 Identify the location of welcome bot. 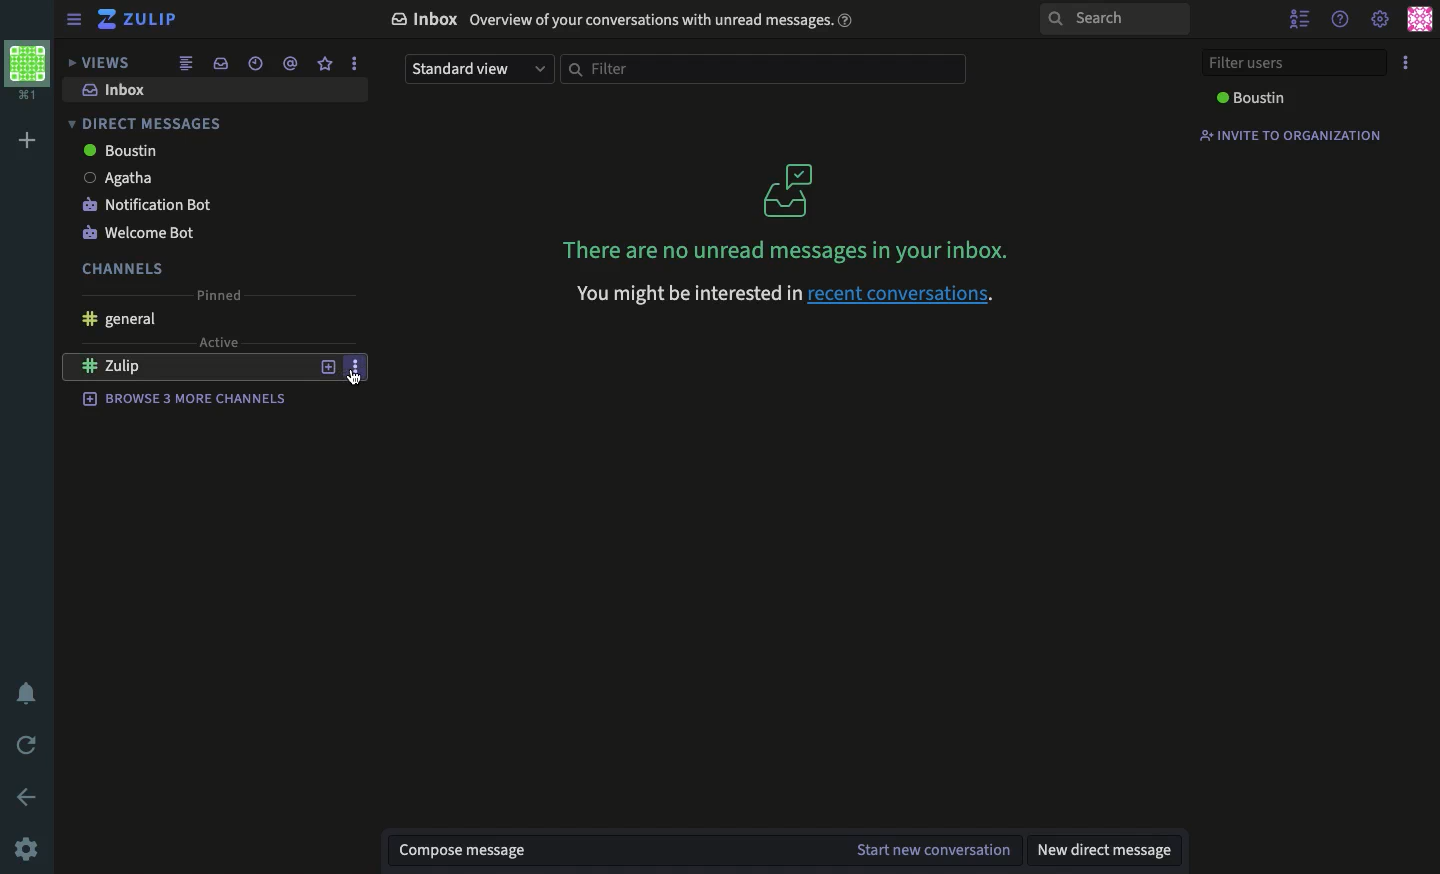
(137, 235).